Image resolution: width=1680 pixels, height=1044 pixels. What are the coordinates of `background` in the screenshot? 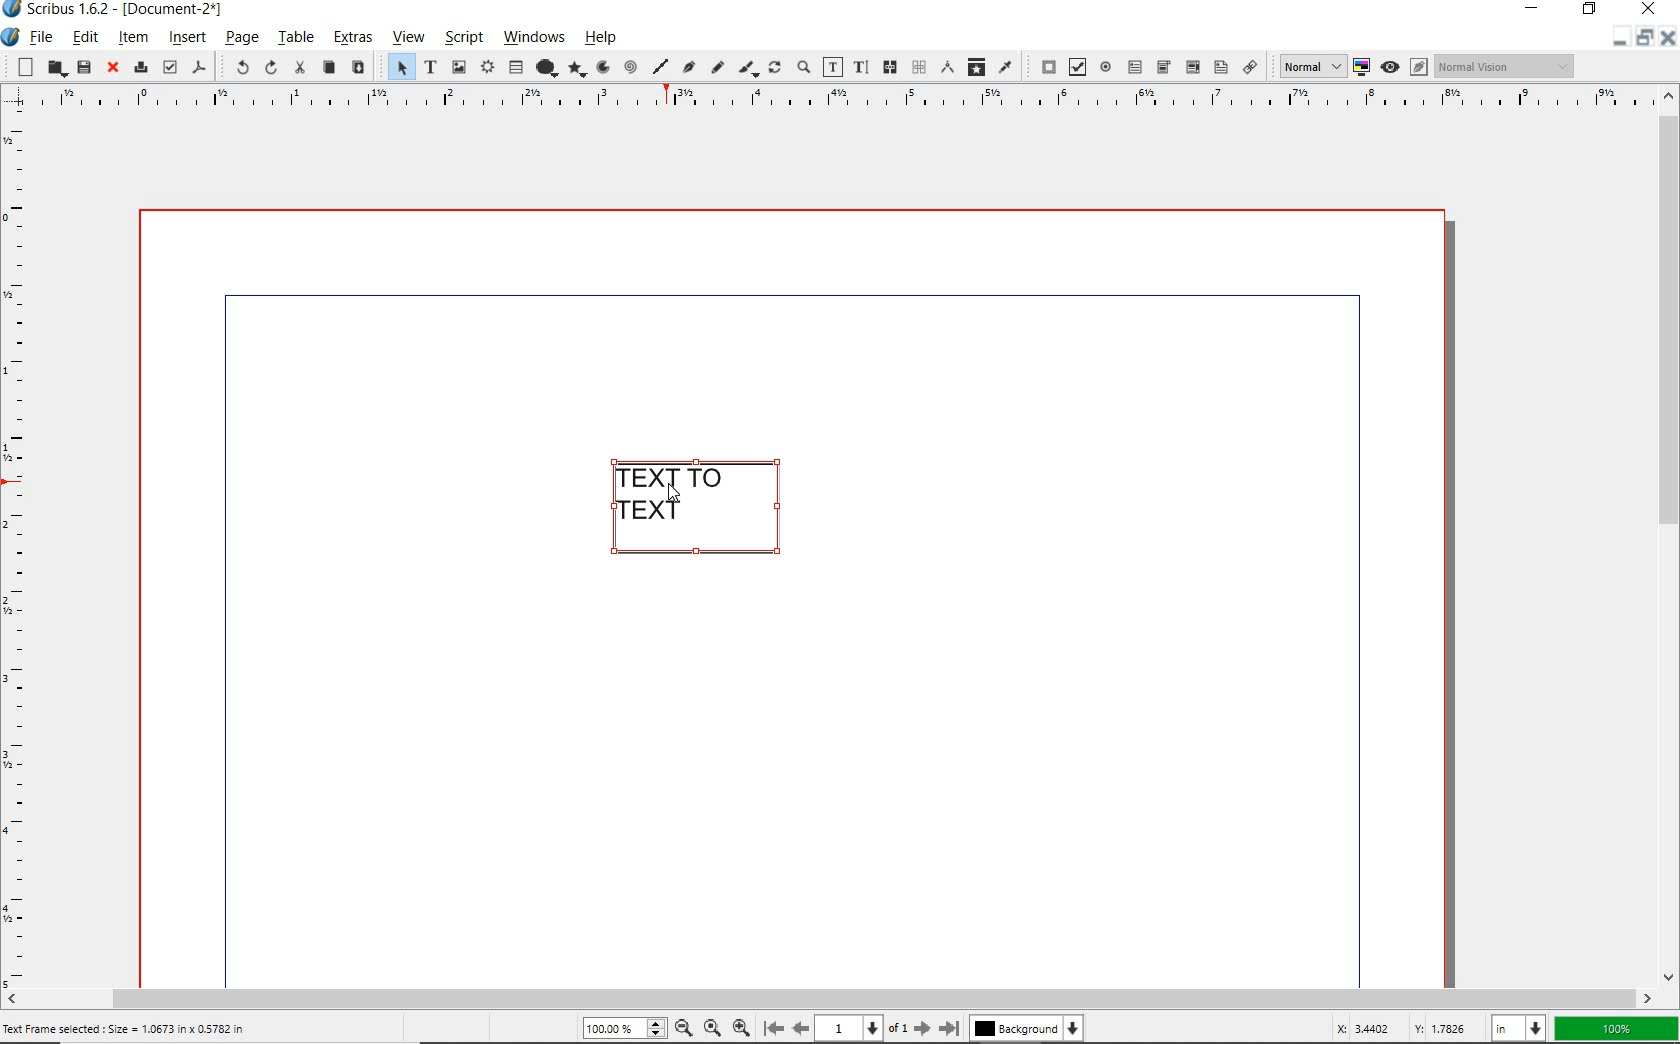 It's located at (1031, 1031).